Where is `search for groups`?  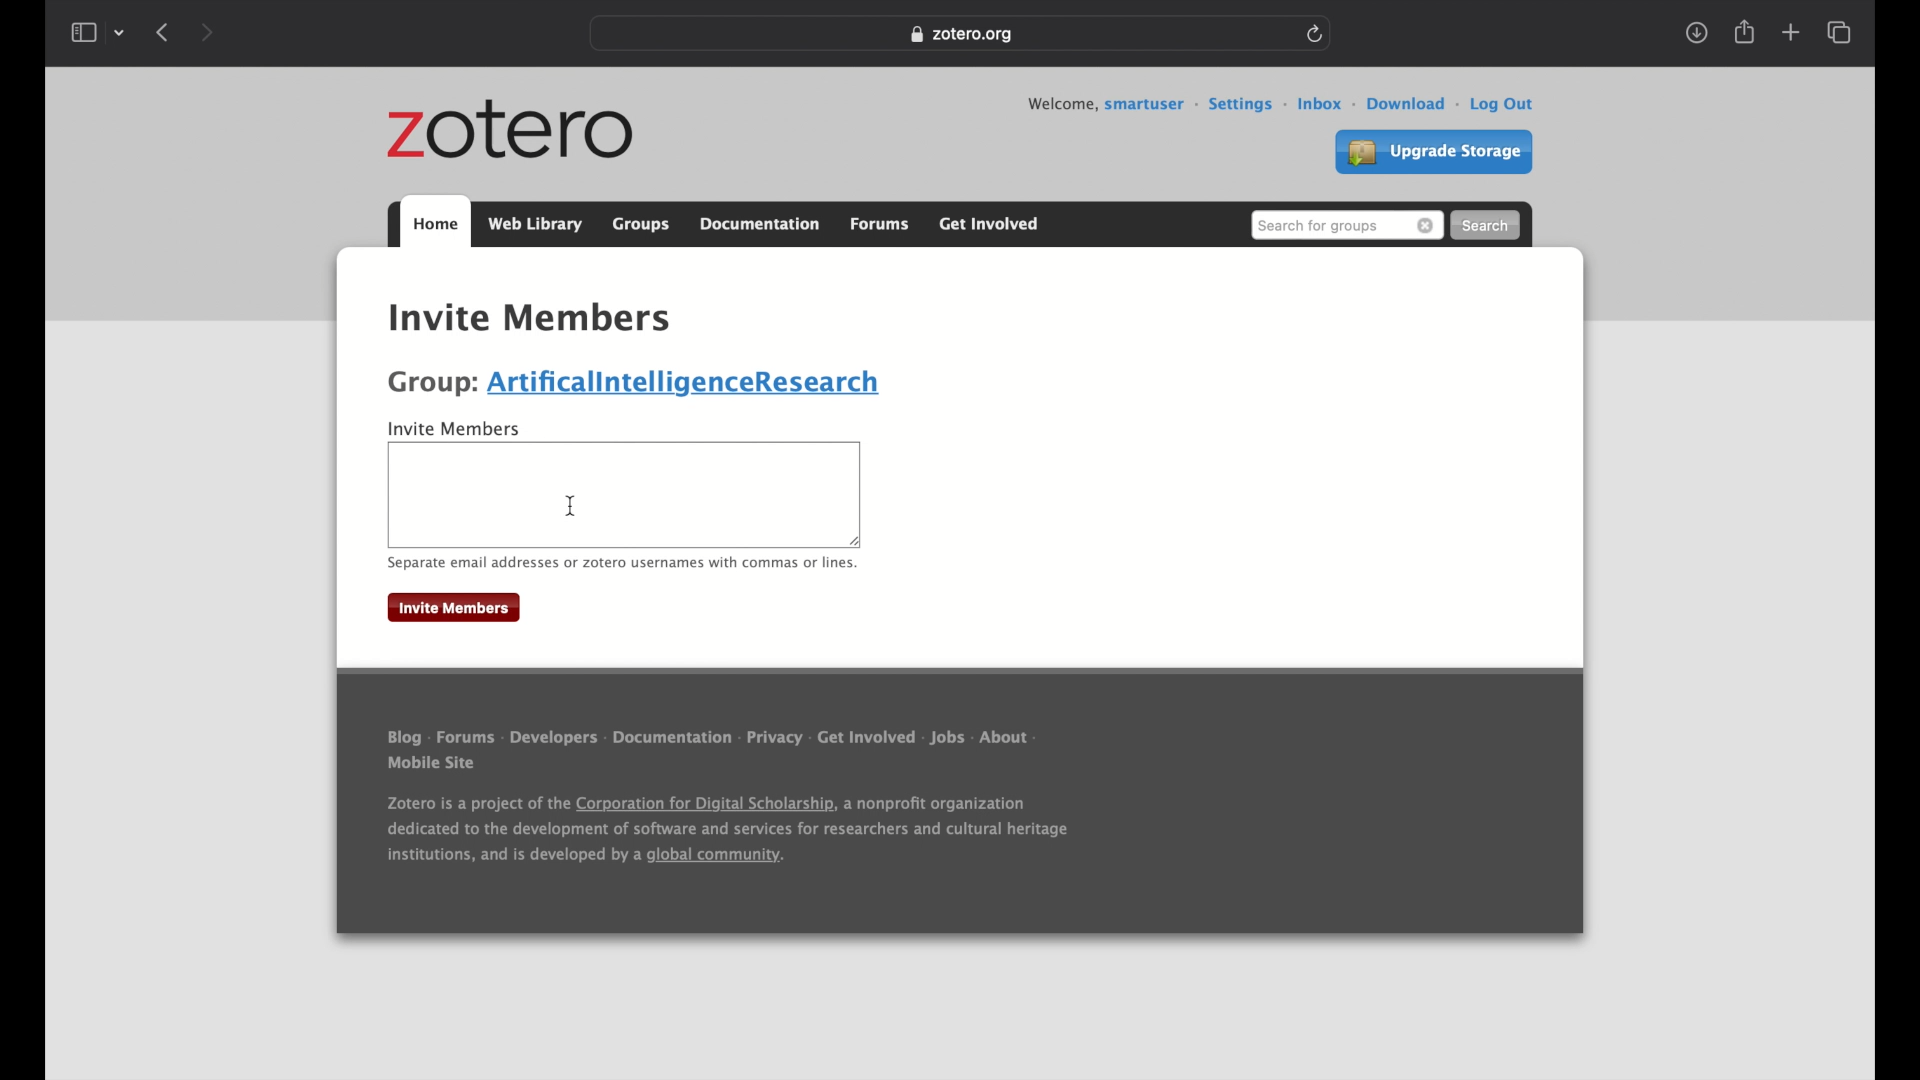 search for groups is located at coordinates (1346, 226).